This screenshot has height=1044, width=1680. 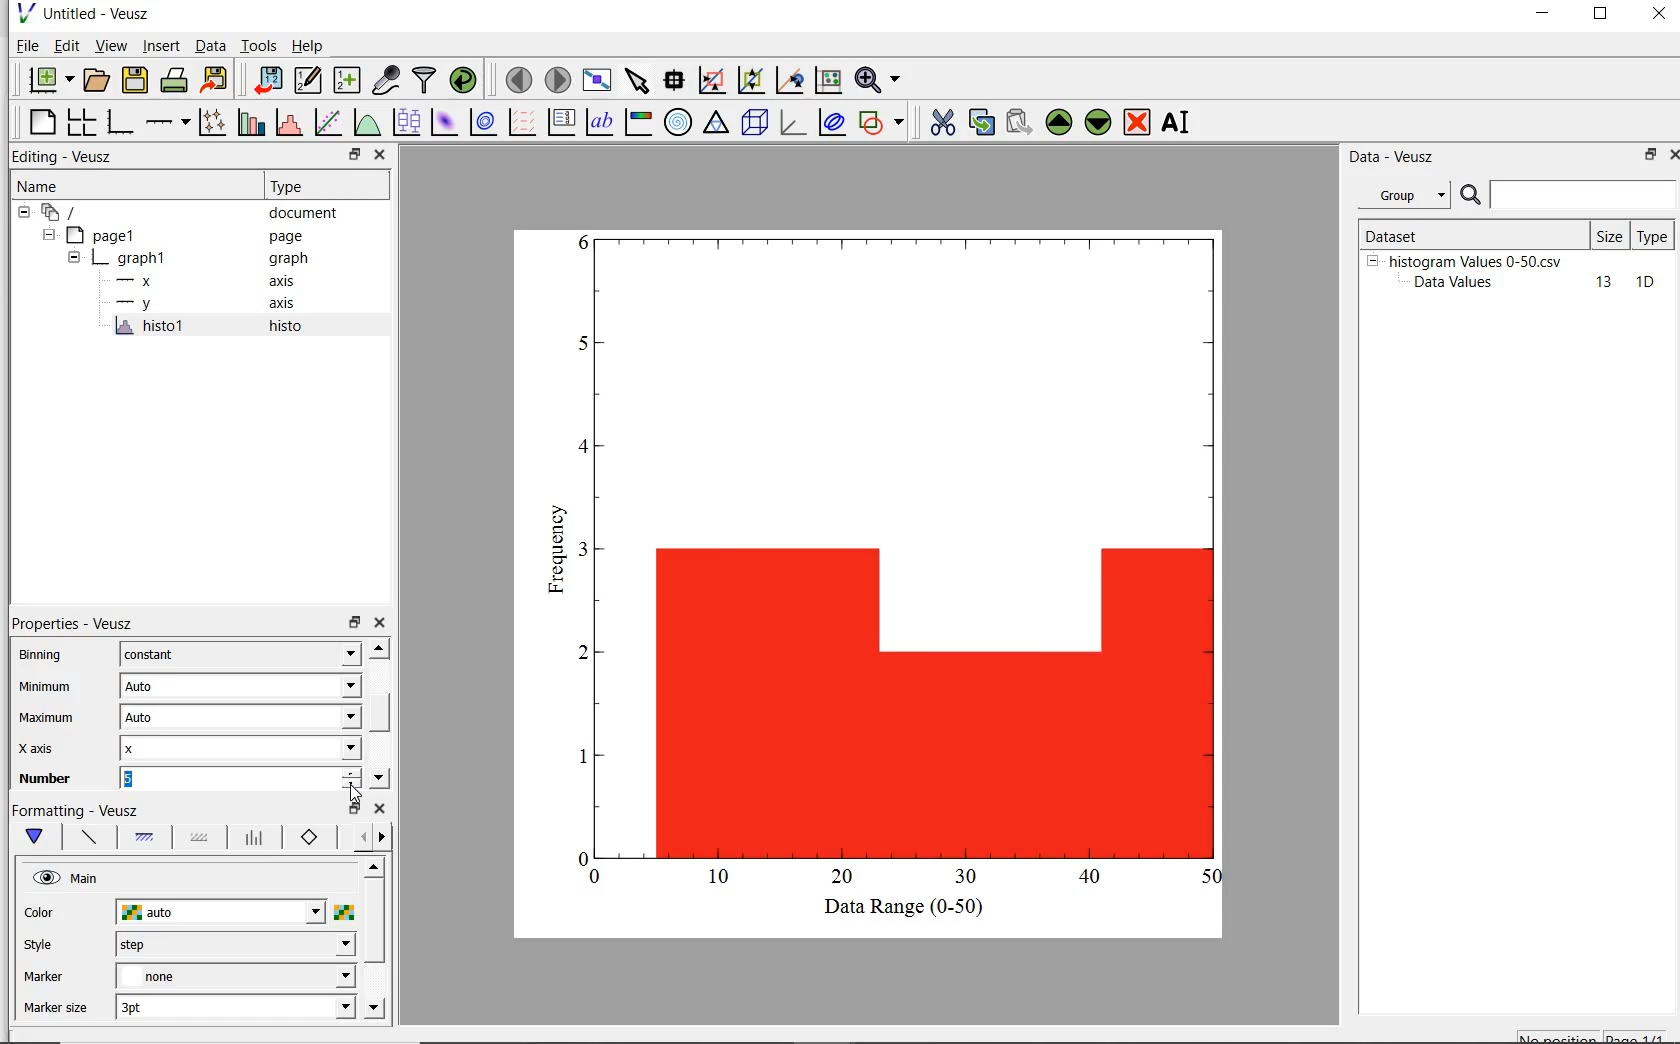 What do you see at coordinates (382, 623) in the screenshot?
I see `close` at bounding box center [382, 623].